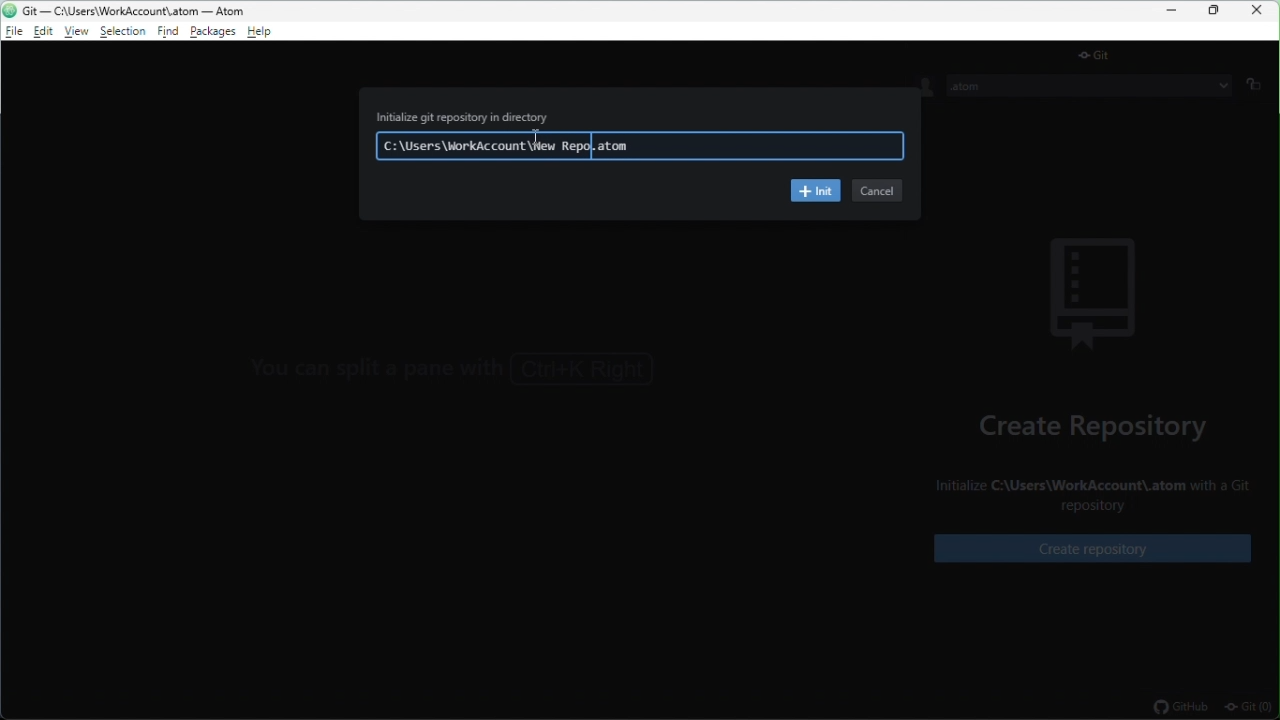 The height and width of the screenshot is (720, 1280). What do you see at coordinates (1216, 10) in the screenshot?
I see `restore` at bounding box center [1216, 10].